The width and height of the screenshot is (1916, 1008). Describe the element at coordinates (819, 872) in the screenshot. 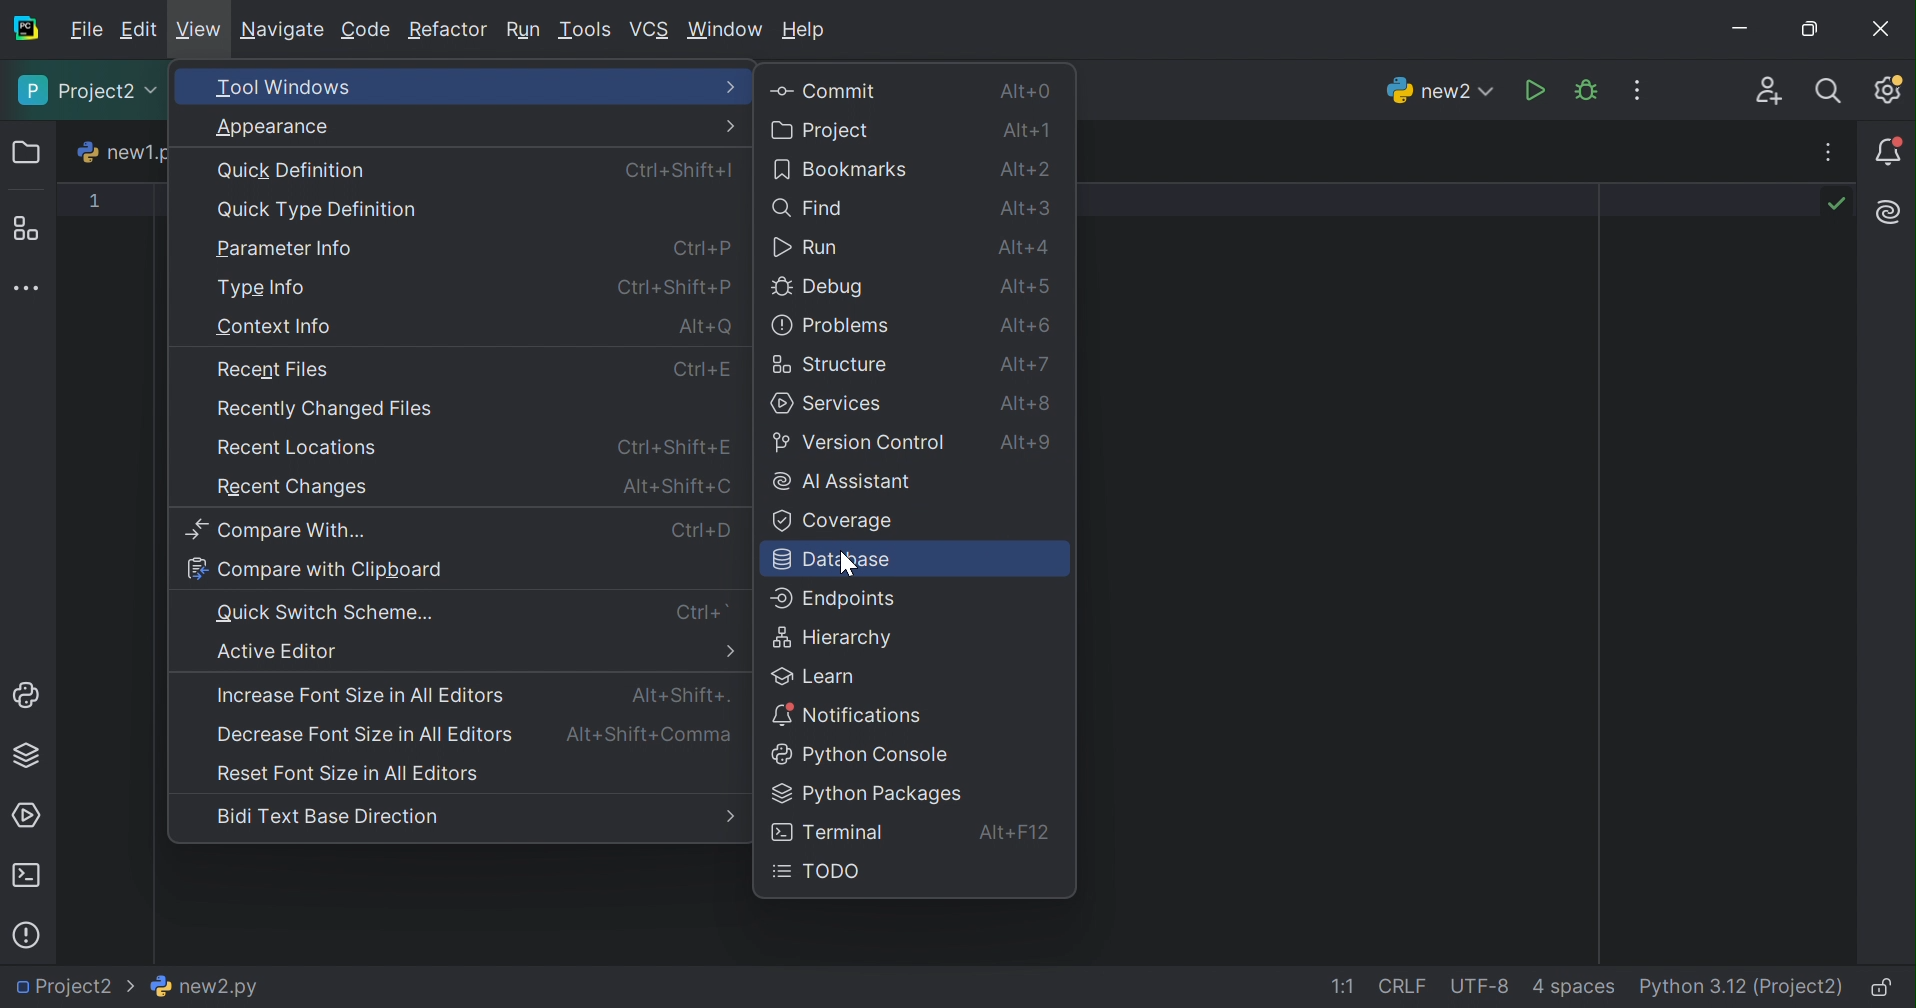

I see `TODO` at that location.